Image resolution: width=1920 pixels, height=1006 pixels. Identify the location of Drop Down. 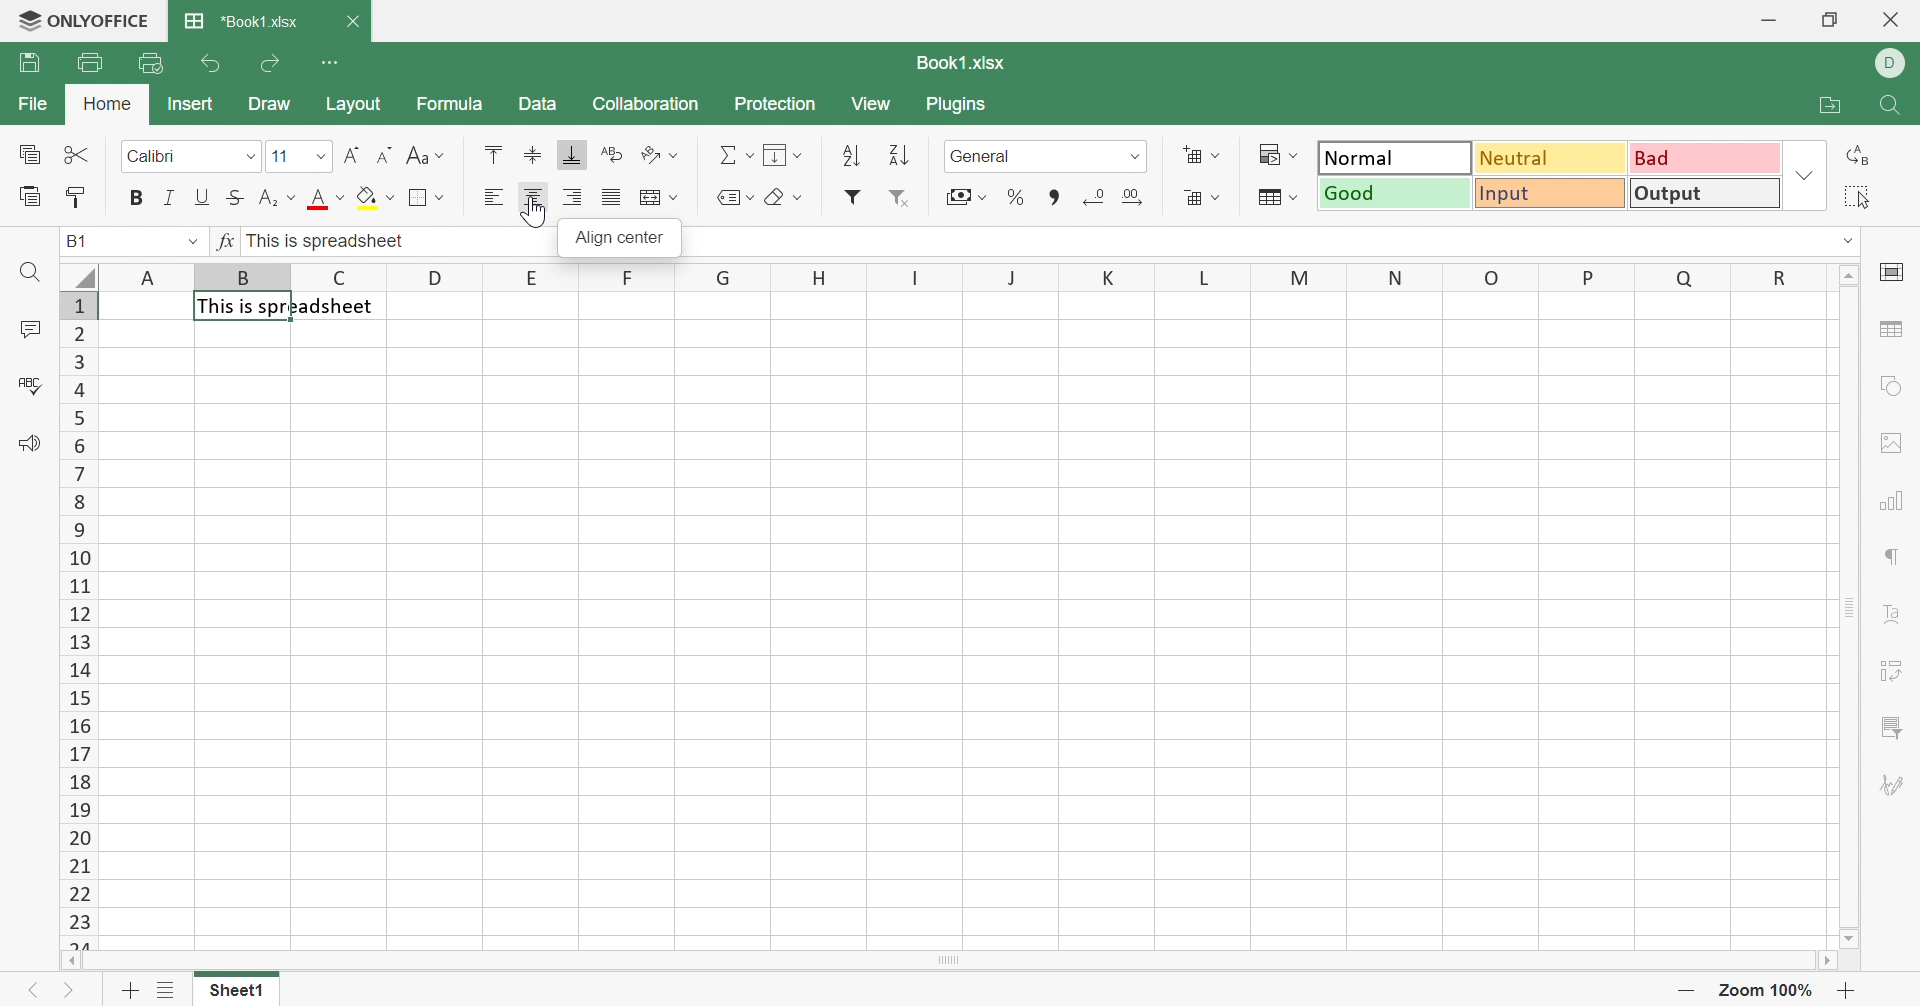
(323, 154).